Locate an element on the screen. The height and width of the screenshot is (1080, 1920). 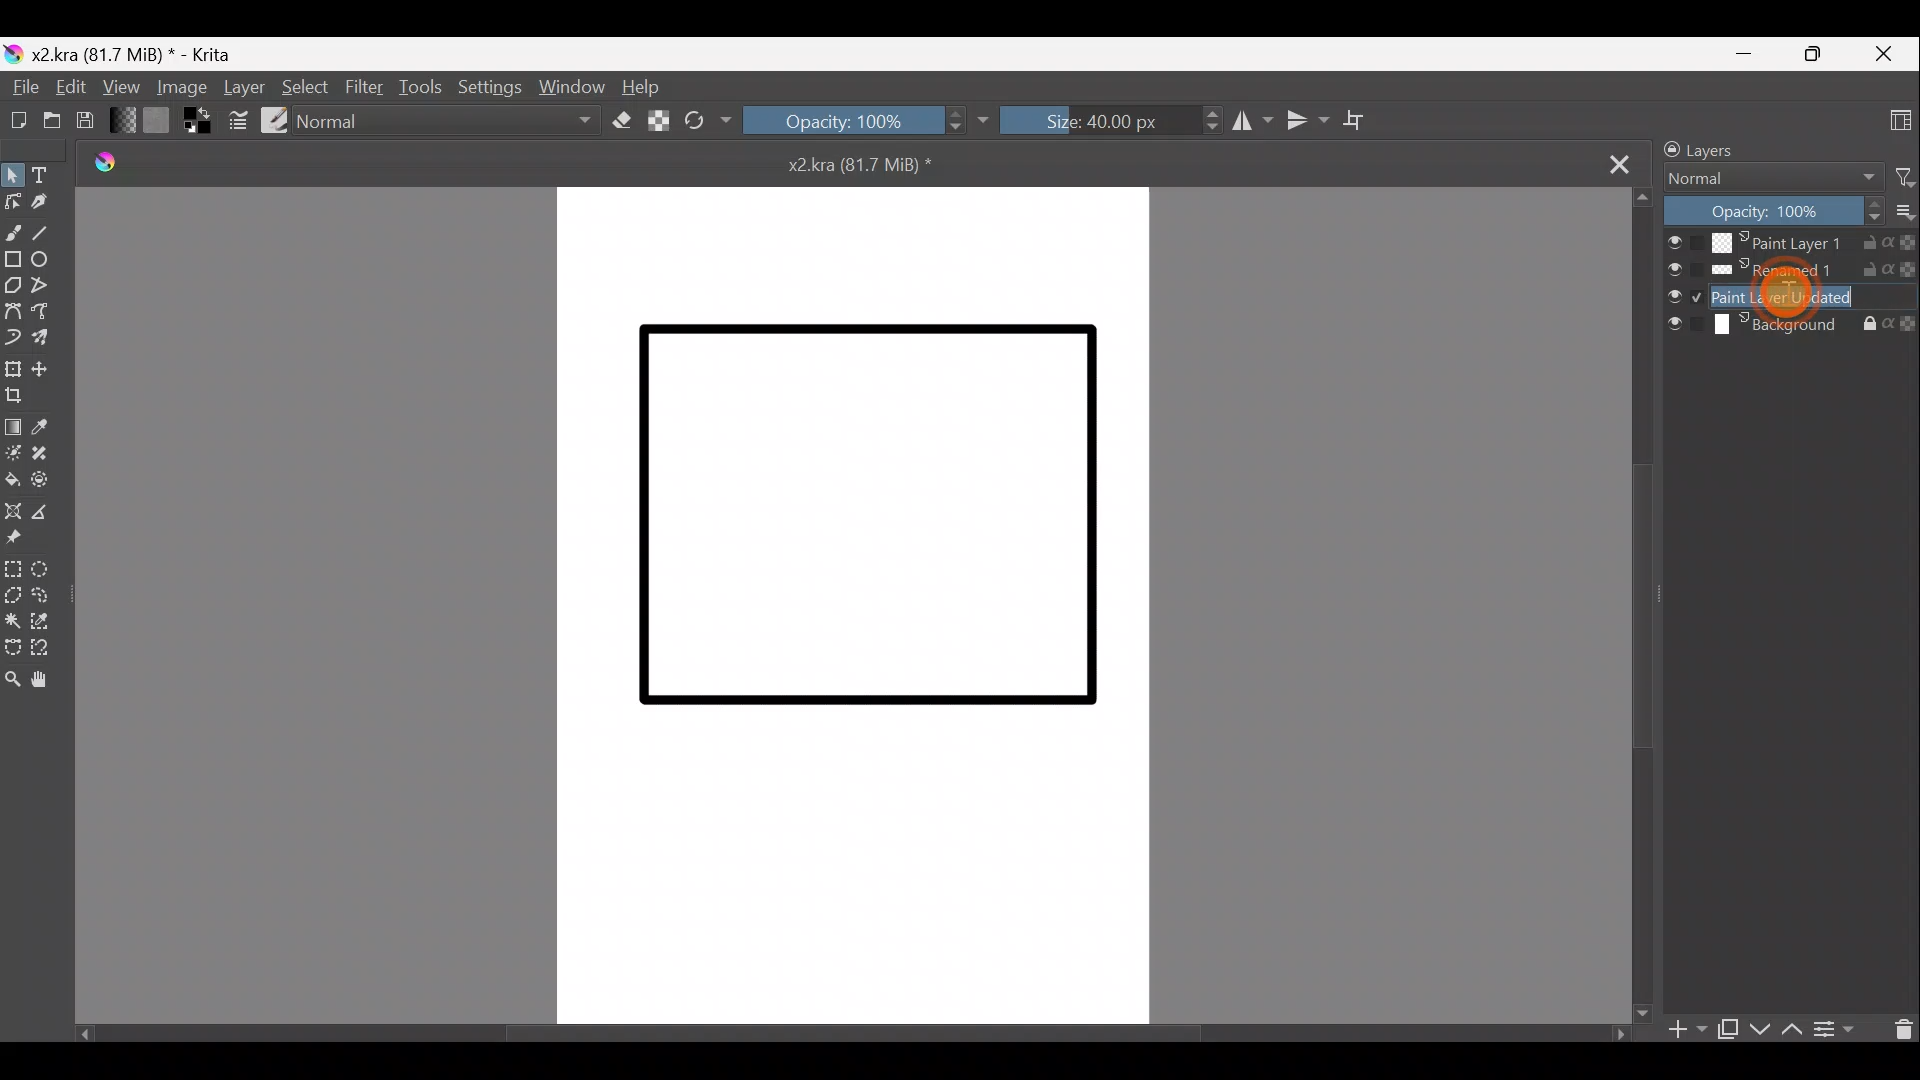
Minimize is located at coordinates (1746, 56).